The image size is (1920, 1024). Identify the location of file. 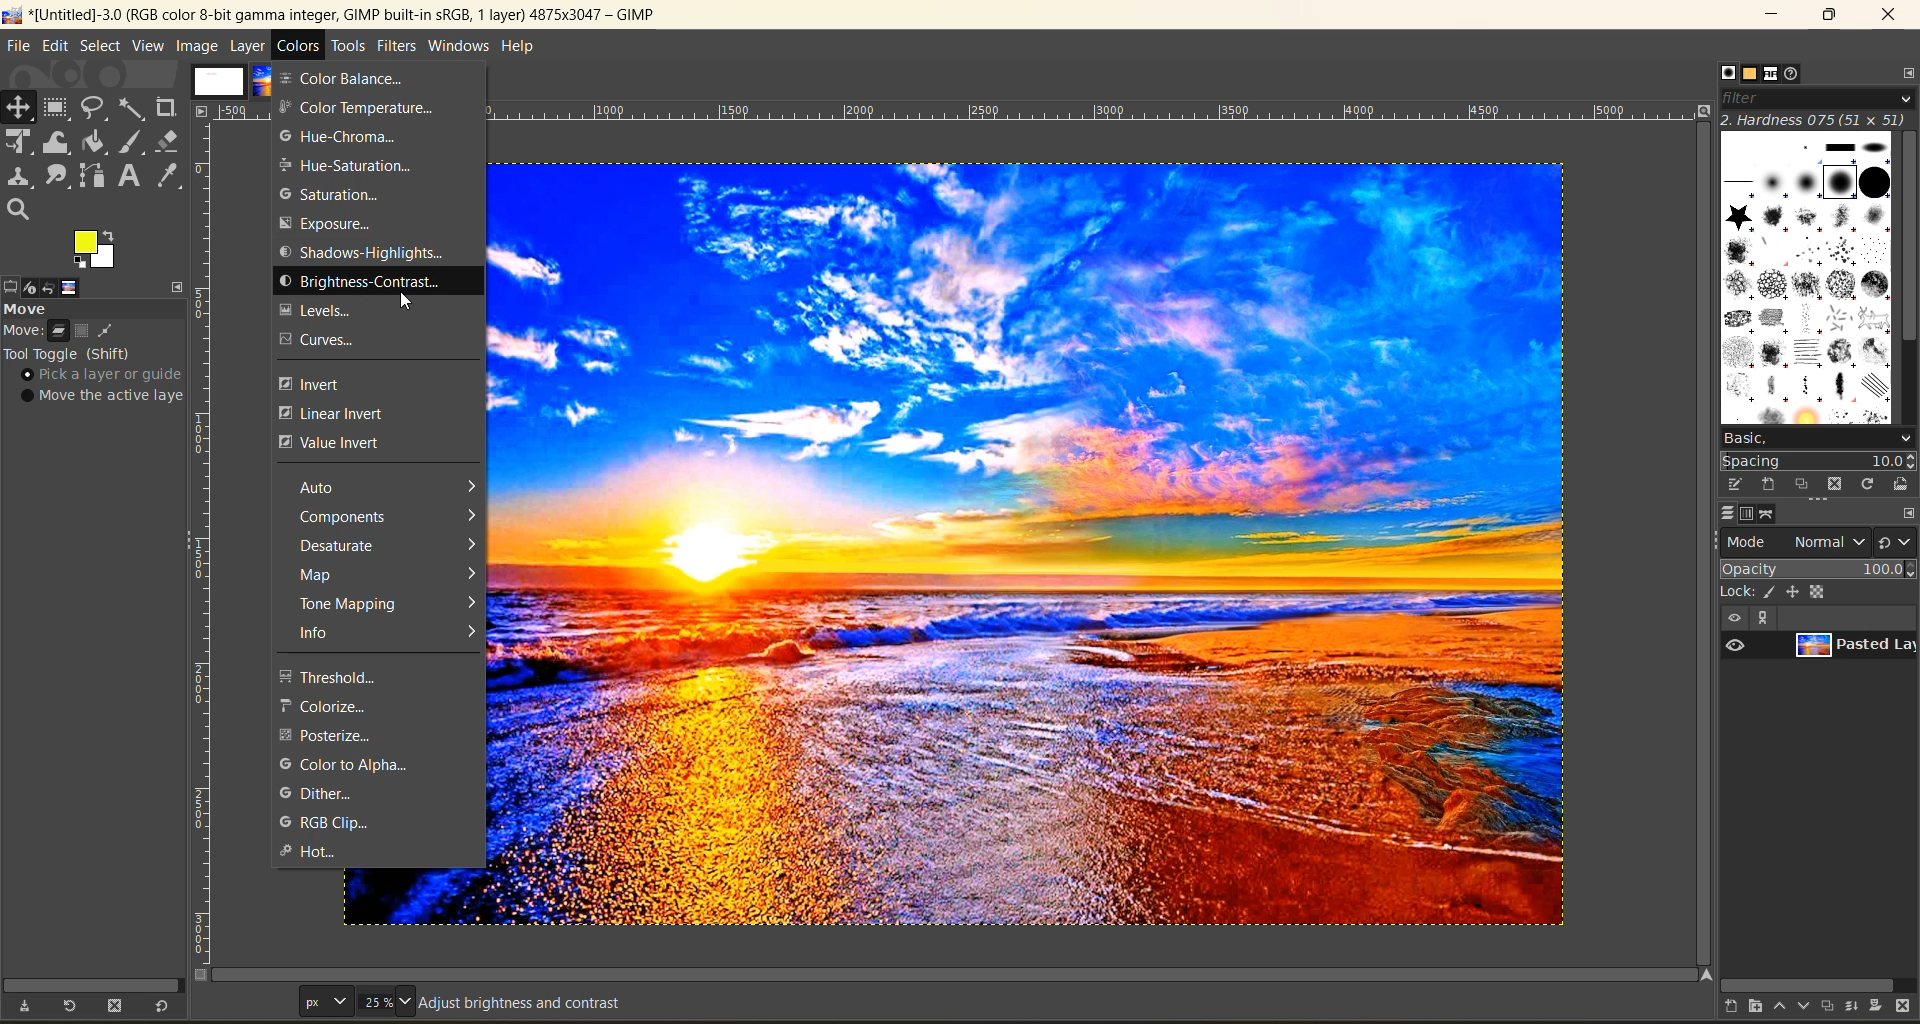
(17, 48).